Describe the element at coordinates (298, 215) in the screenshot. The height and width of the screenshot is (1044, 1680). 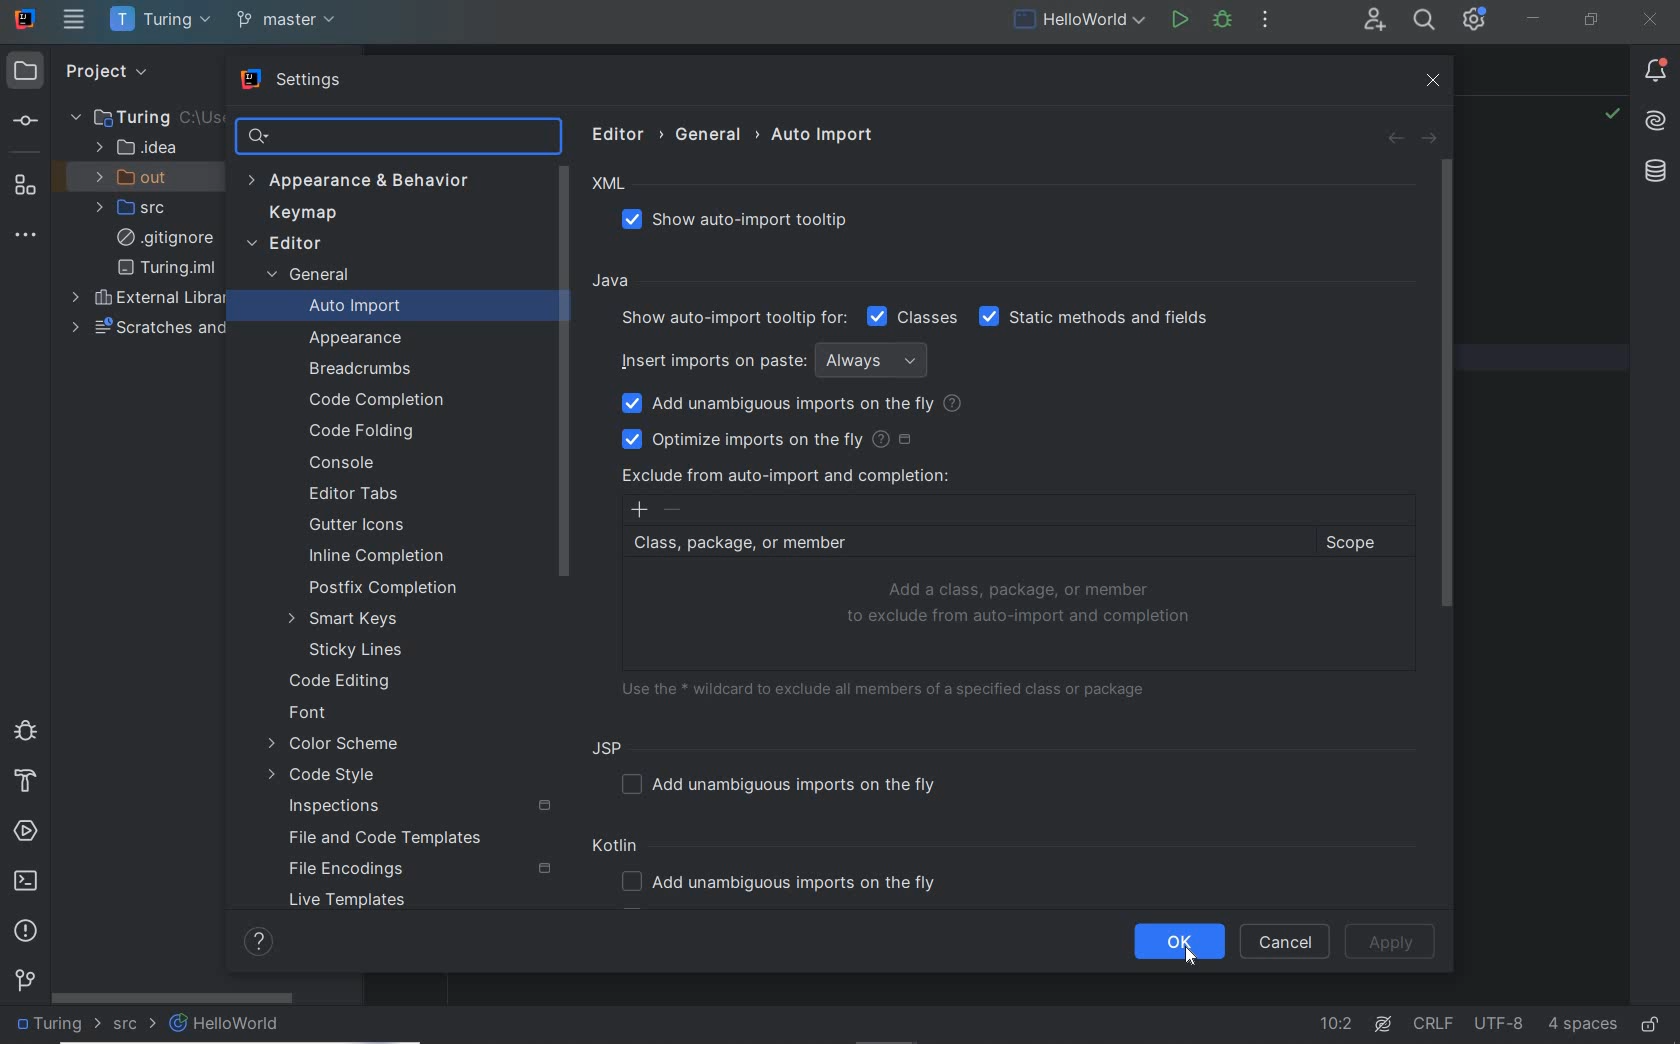
I see `KEYMAP` at that location.